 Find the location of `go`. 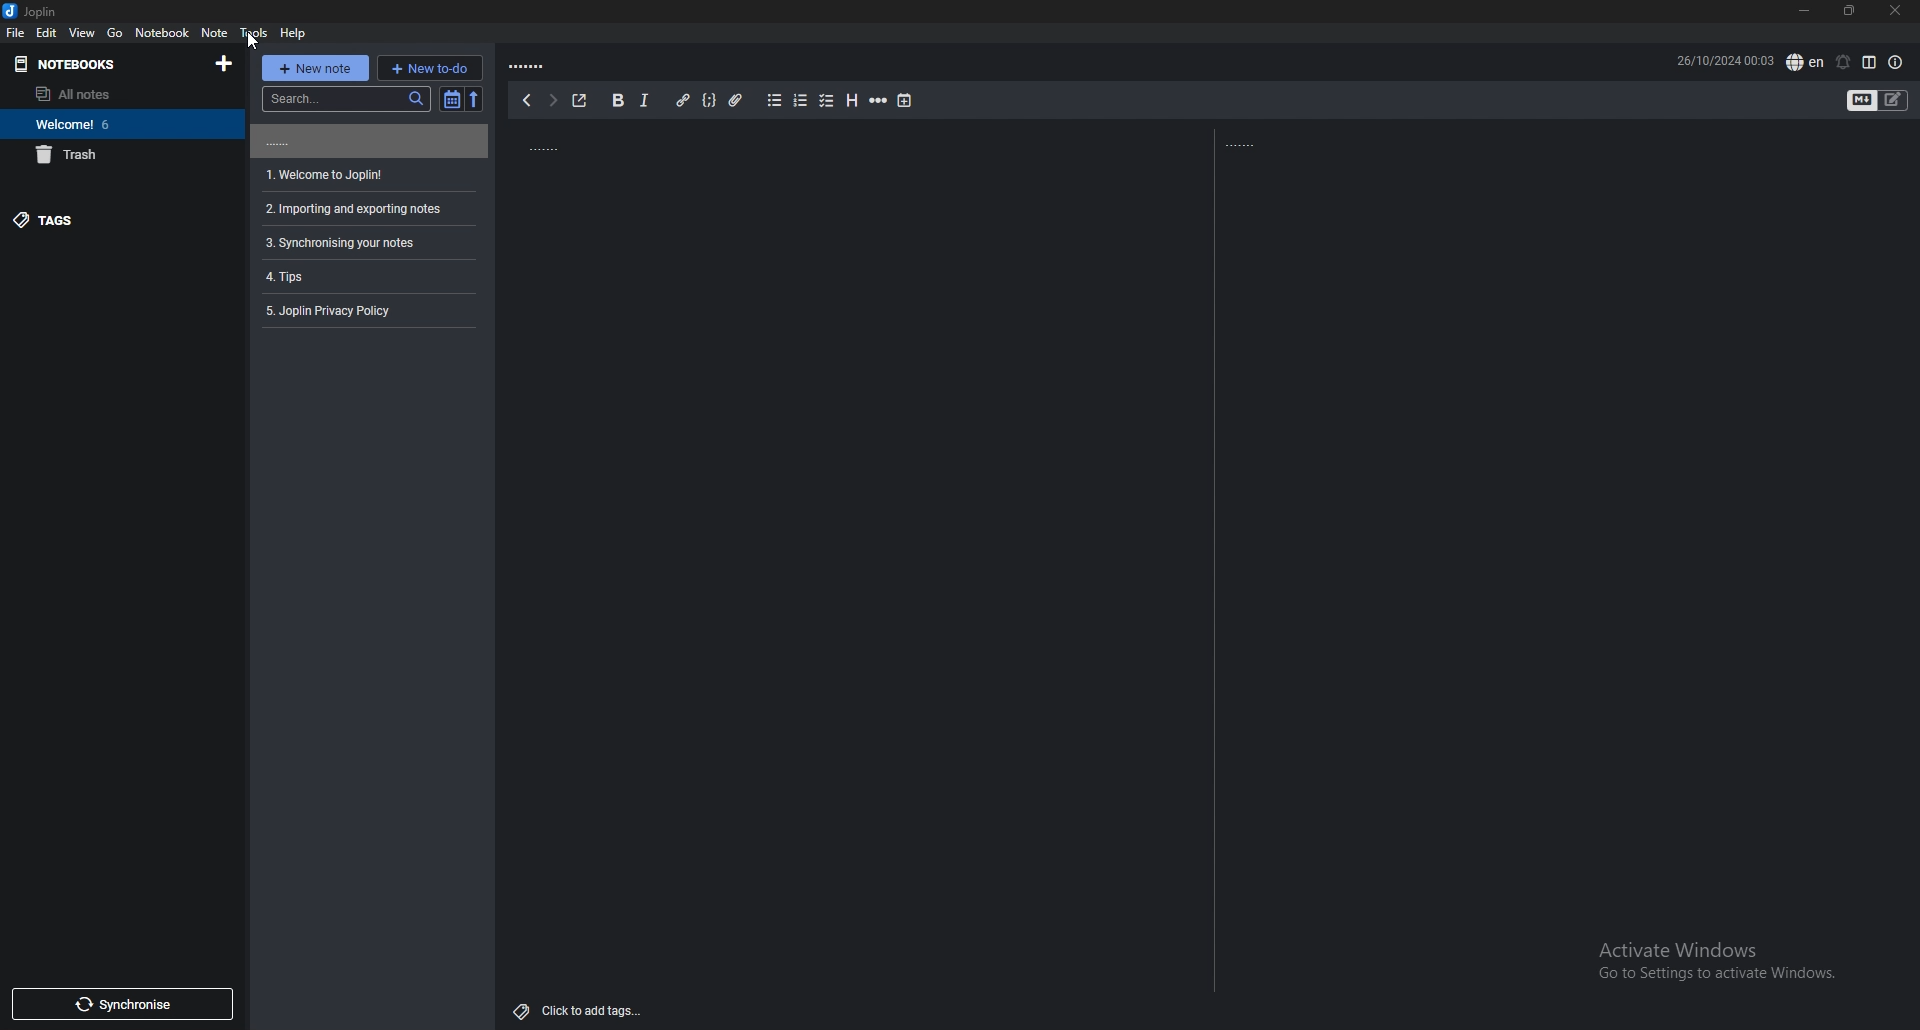

go is located at coordinates (116, 33).